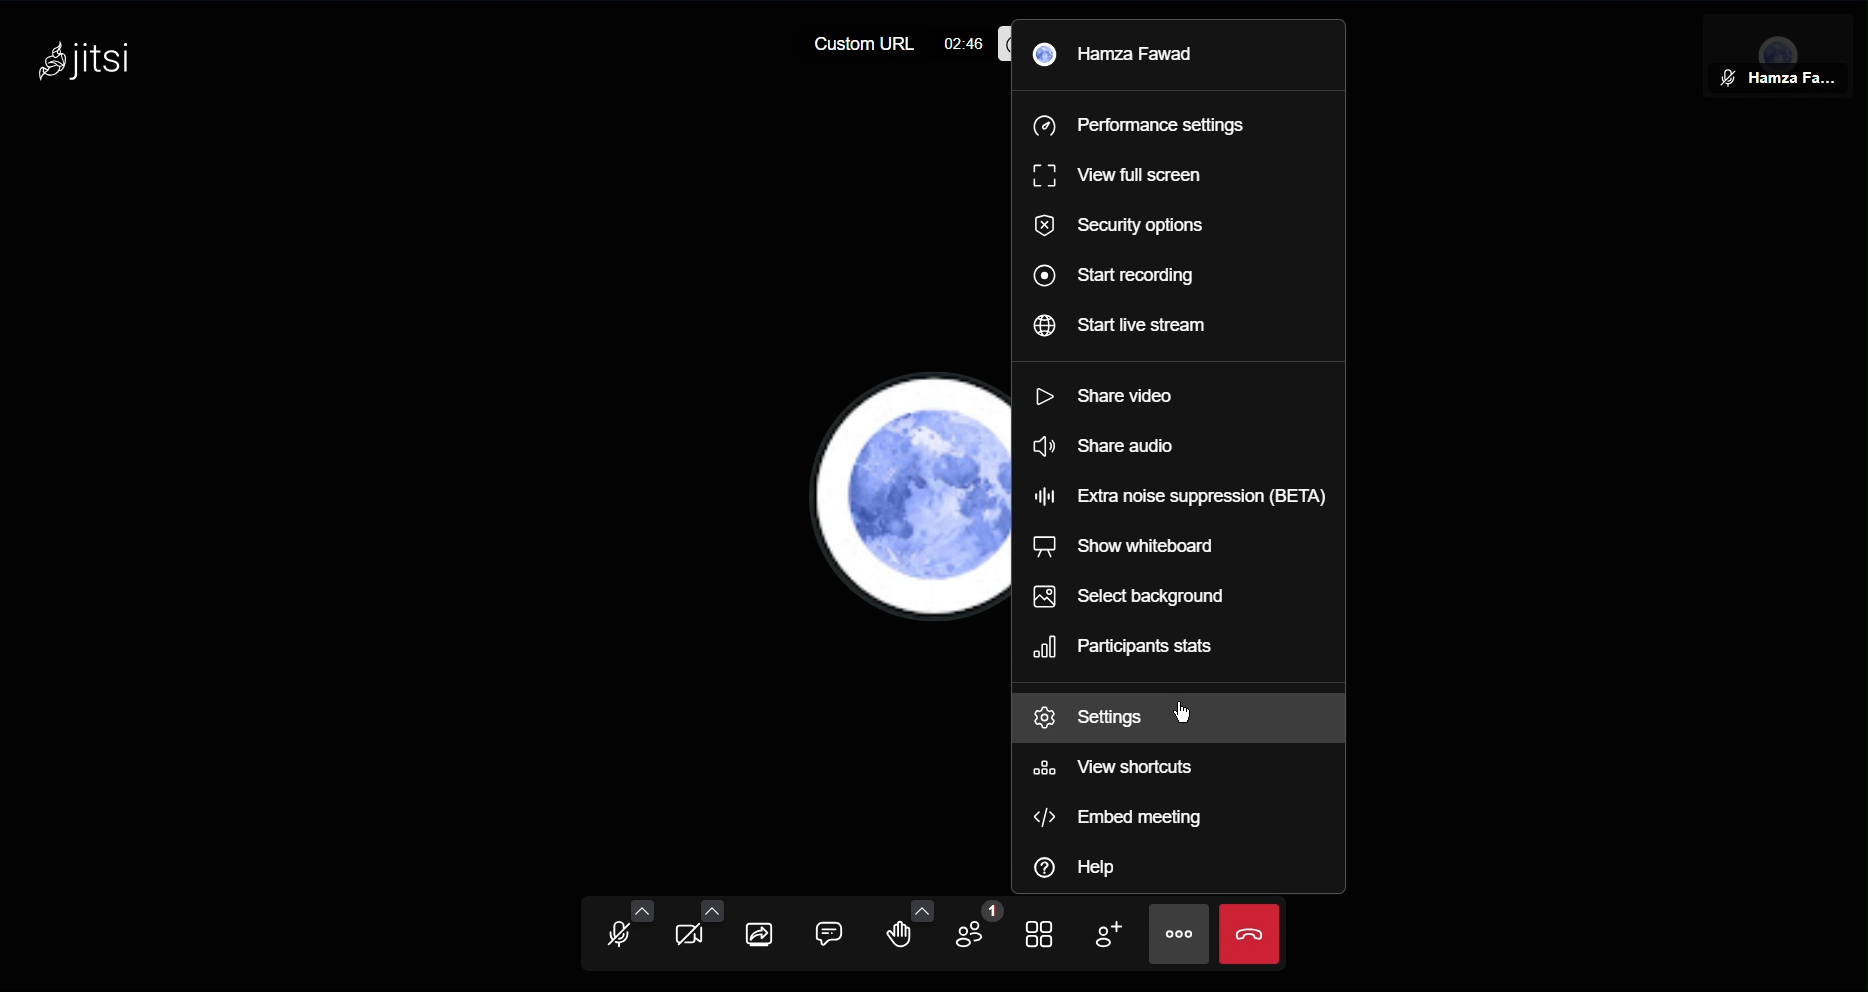 The height and width of the screenshot is (992, 1868). I want to click on Cursor, so click(1180, 711).